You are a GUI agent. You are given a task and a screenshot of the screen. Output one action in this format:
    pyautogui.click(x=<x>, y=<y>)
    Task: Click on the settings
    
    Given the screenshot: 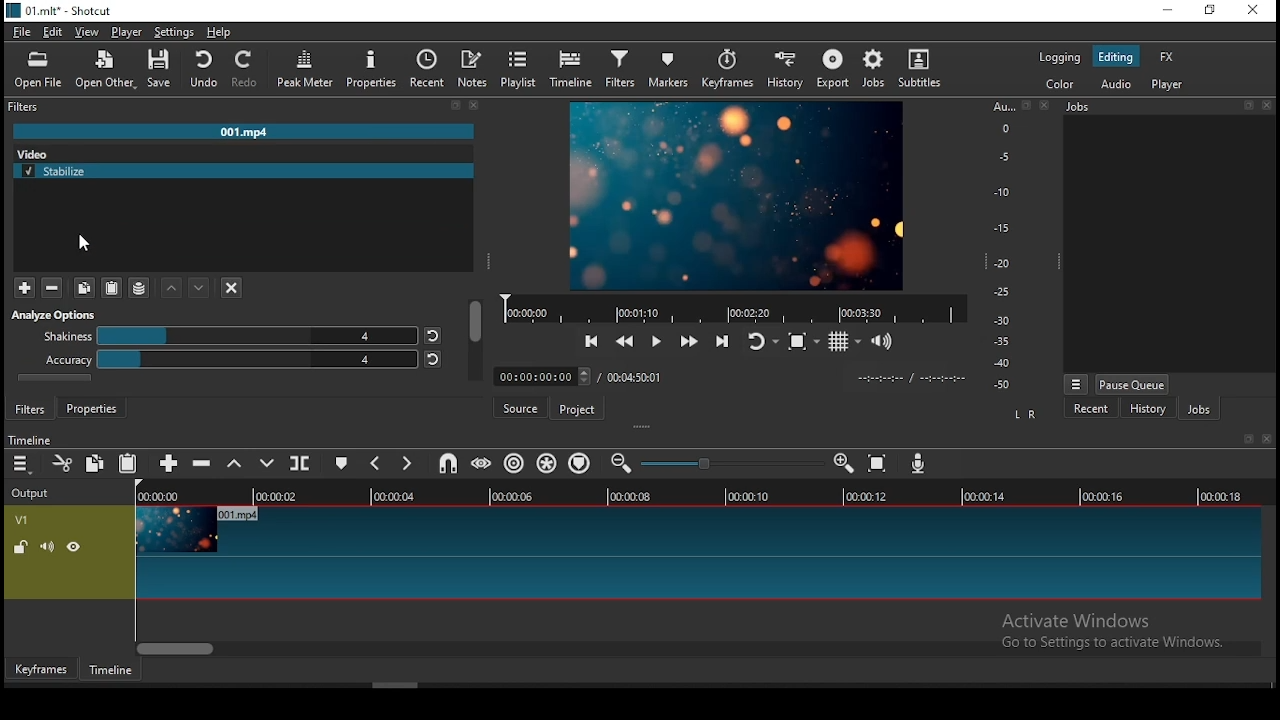 What is the action you would take?
    pyautogui.click(x=177, y=30)
    